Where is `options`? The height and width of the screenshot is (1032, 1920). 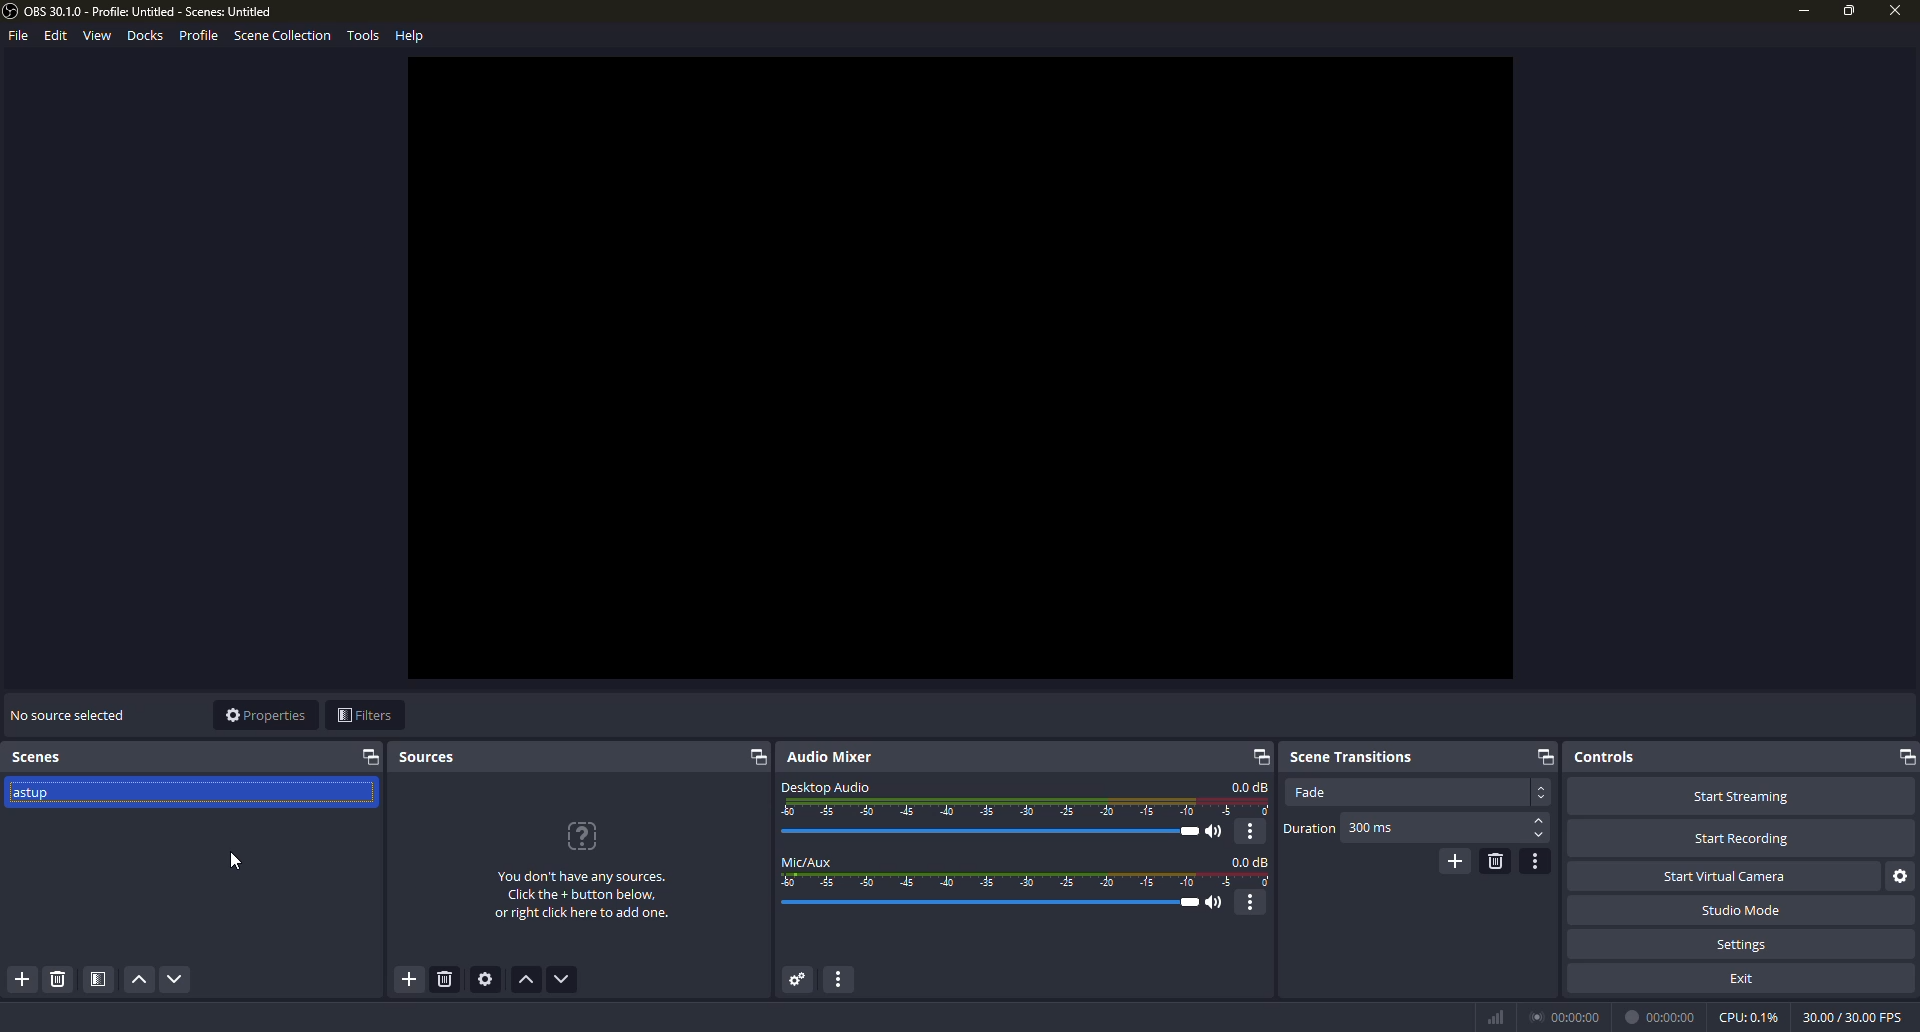
options is located at coordinates (1253, 903).